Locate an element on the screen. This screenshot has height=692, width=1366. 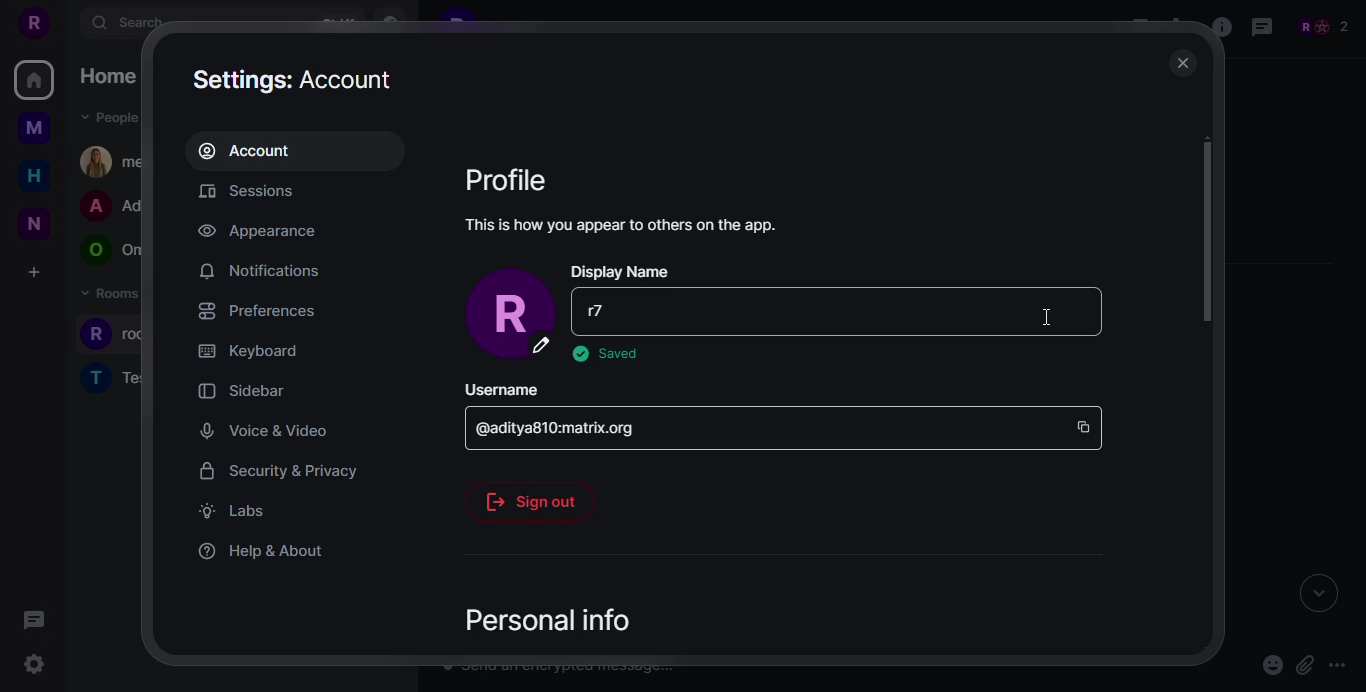
expand is located at coordinates (1312, 593).